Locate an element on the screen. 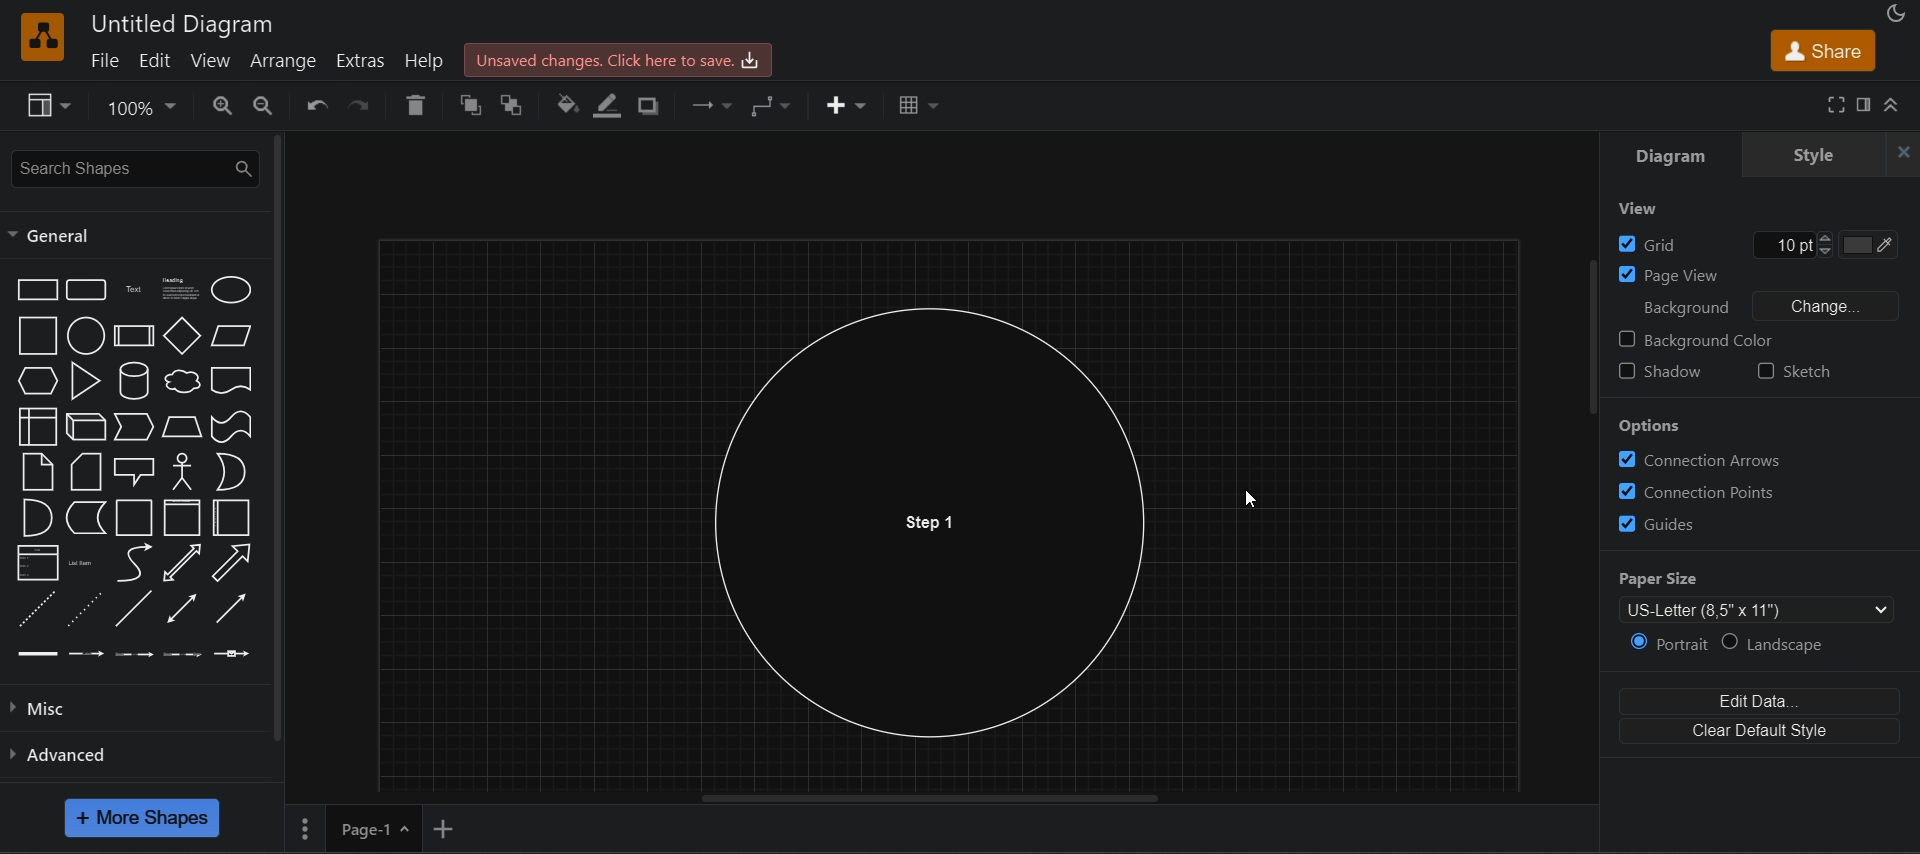 The height and width of the screenshot is (854, 1920). text is located at coordinates (132, 291).